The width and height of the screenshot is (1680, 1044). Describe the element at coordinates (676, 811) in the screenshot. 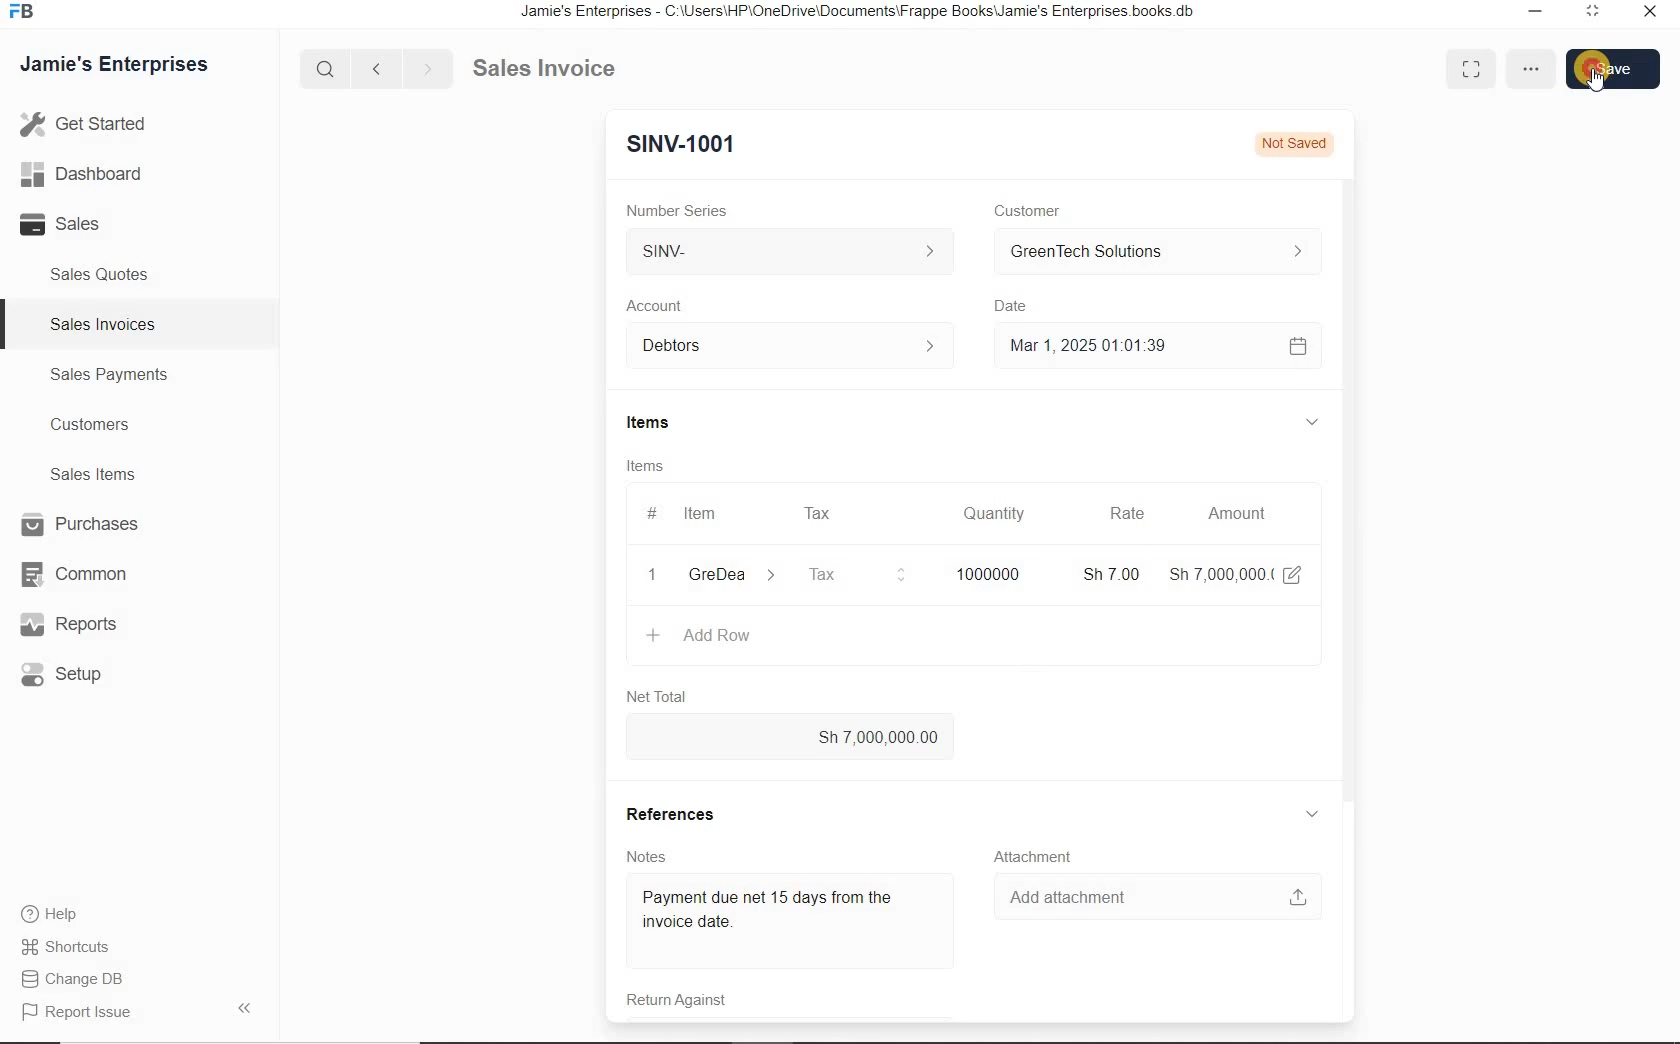

I see `References` at that location.